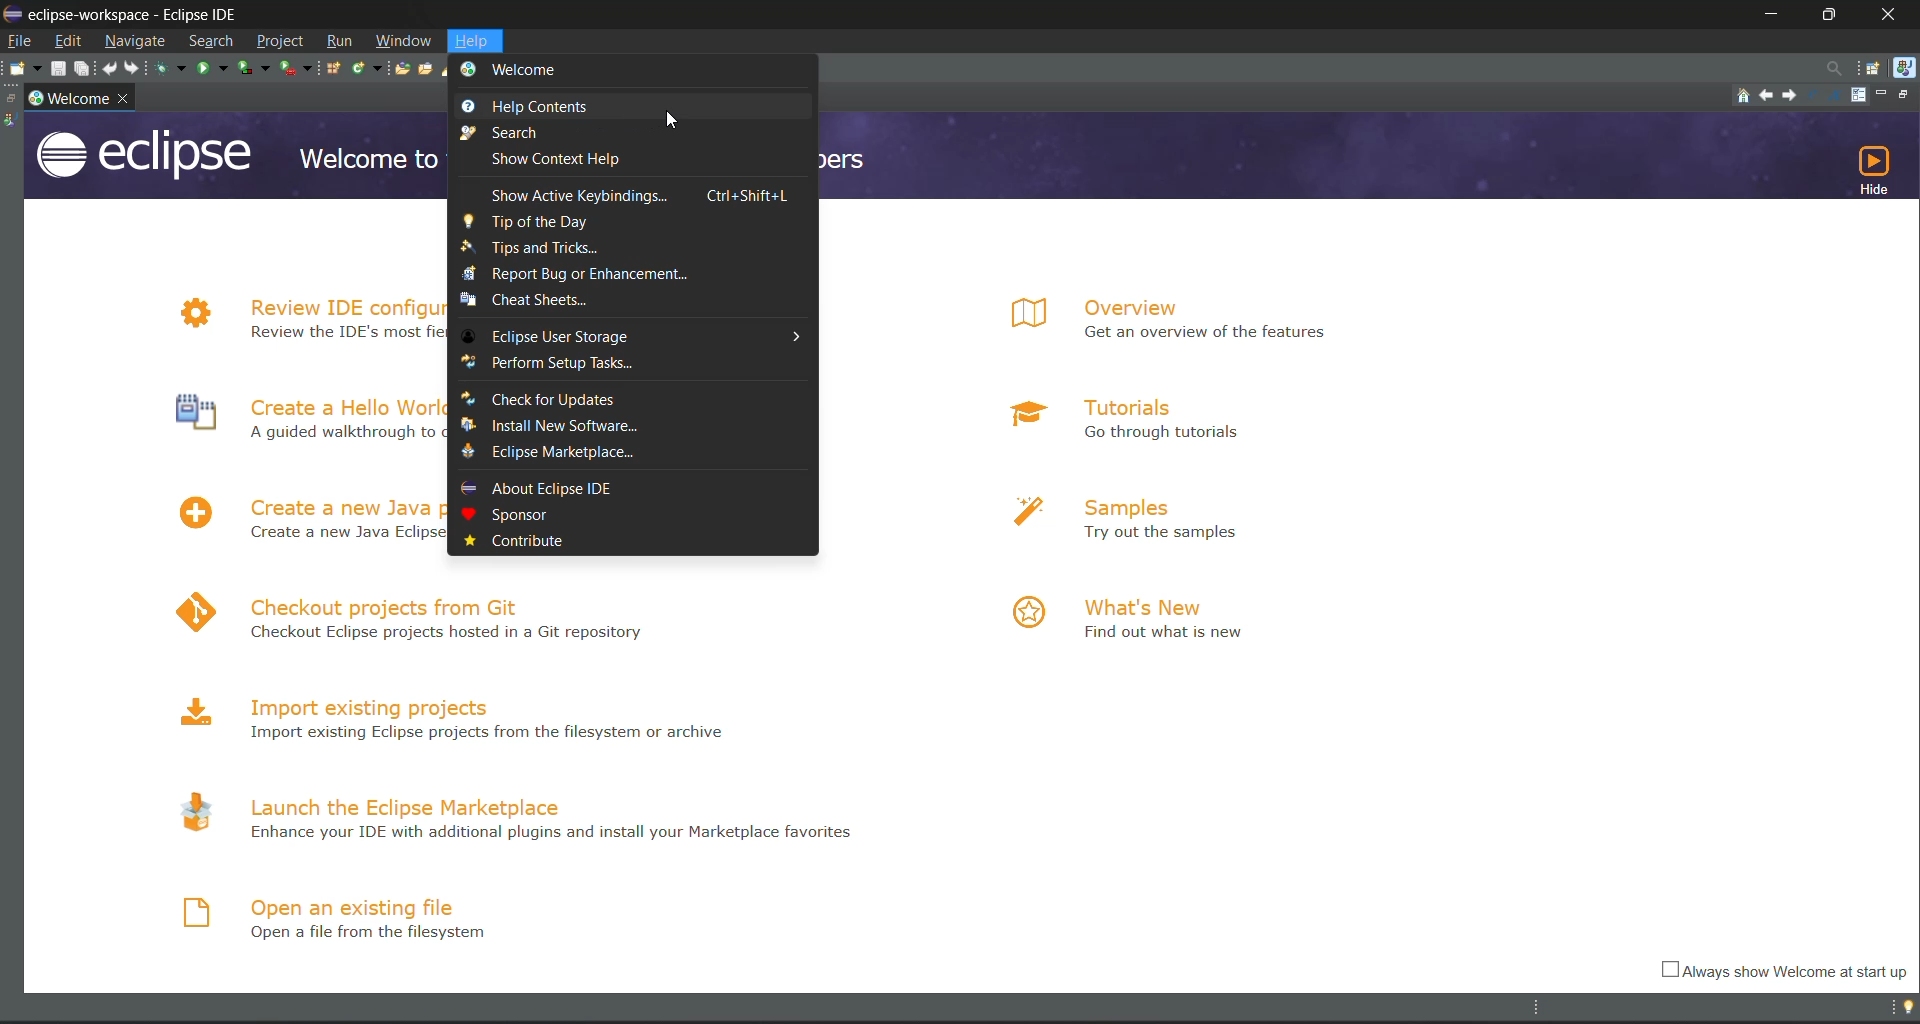  Describe the element at coordinates (22, 67) in the screenshot. I see `new` at that location.